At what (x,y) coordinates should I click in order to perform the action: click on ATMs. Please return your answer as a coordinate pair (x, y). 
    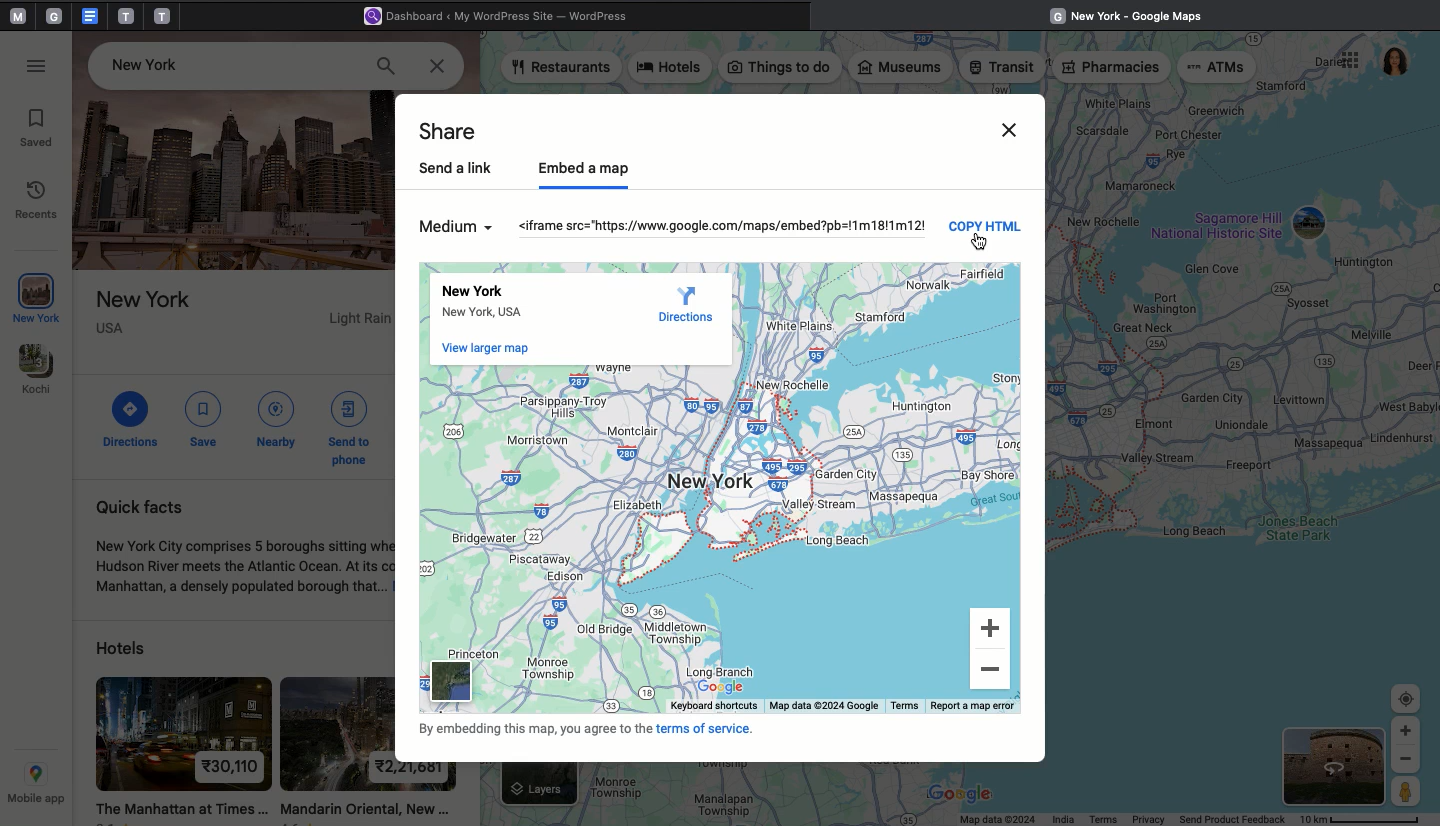
    Looking at the image, I should click on (1217, 69).